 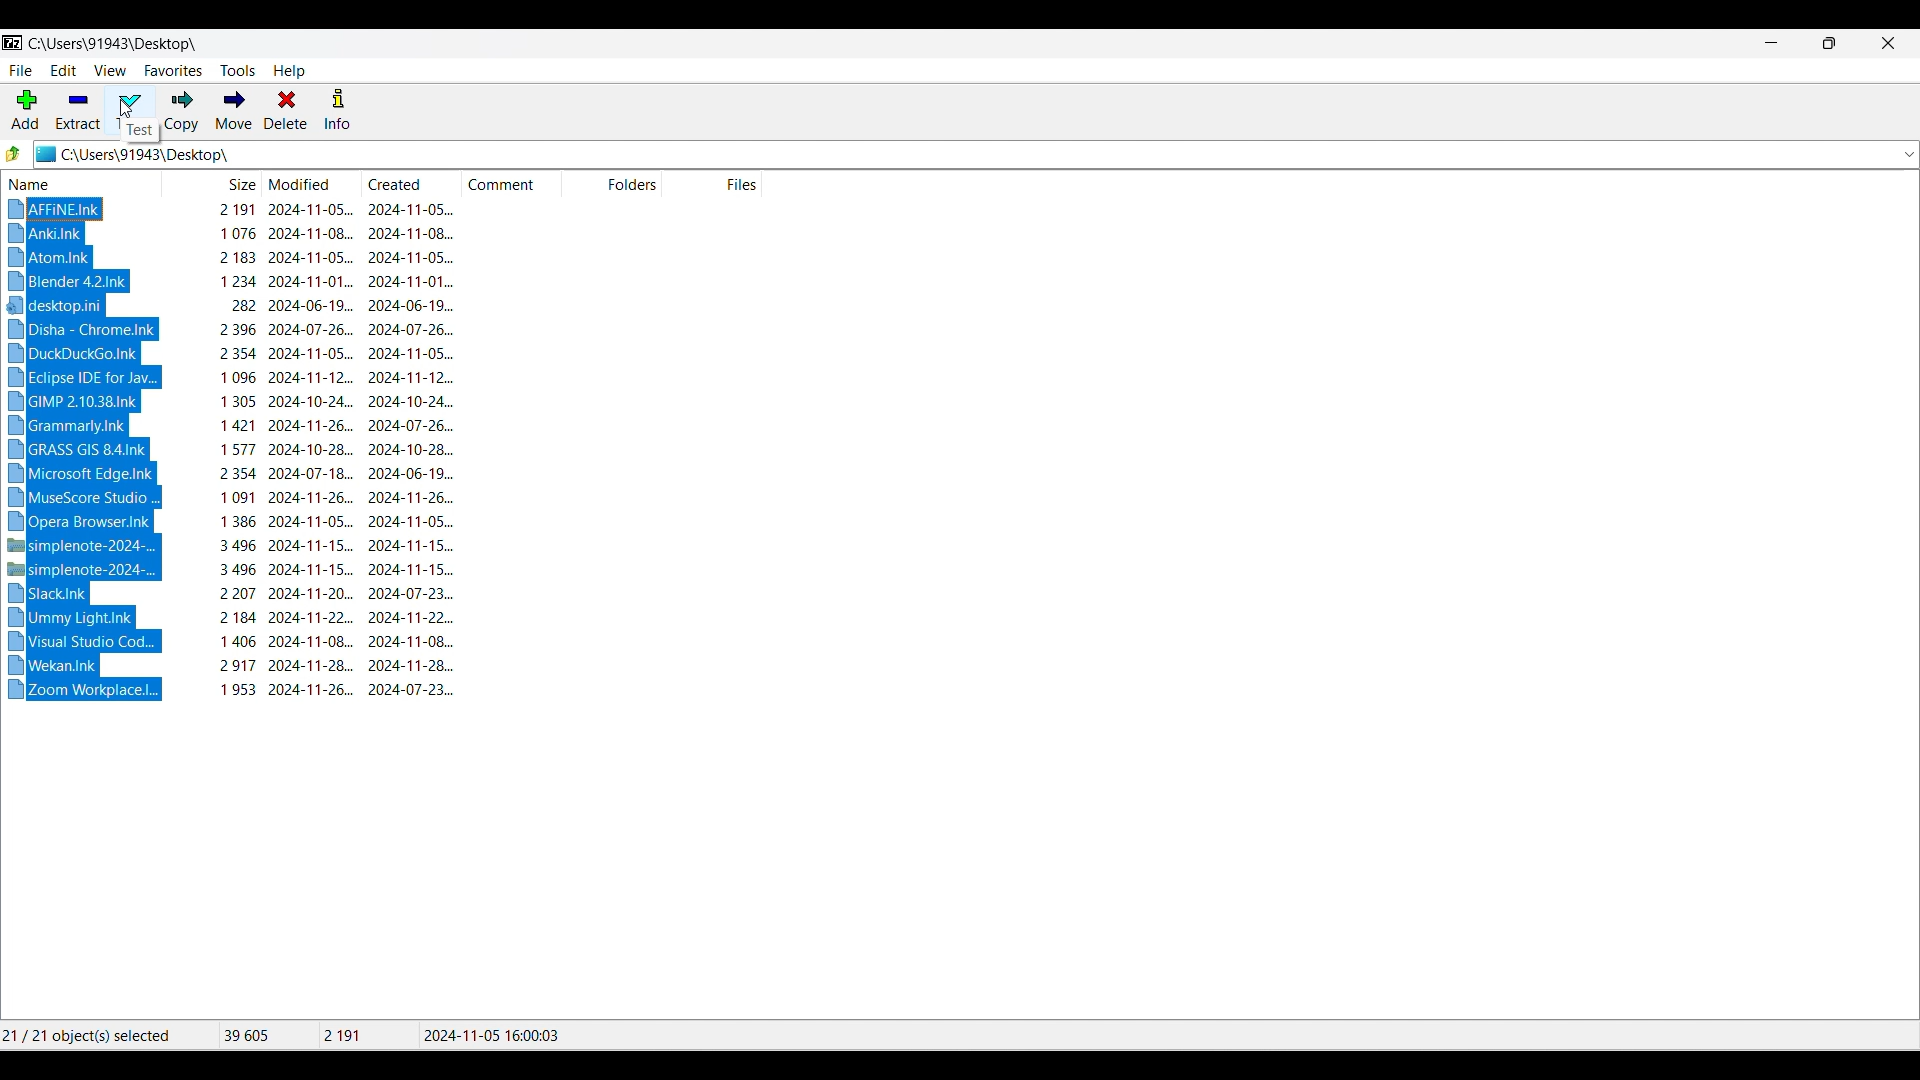 I want to click on Description of icon highlighted by cursor, so click(x=140, y=131).